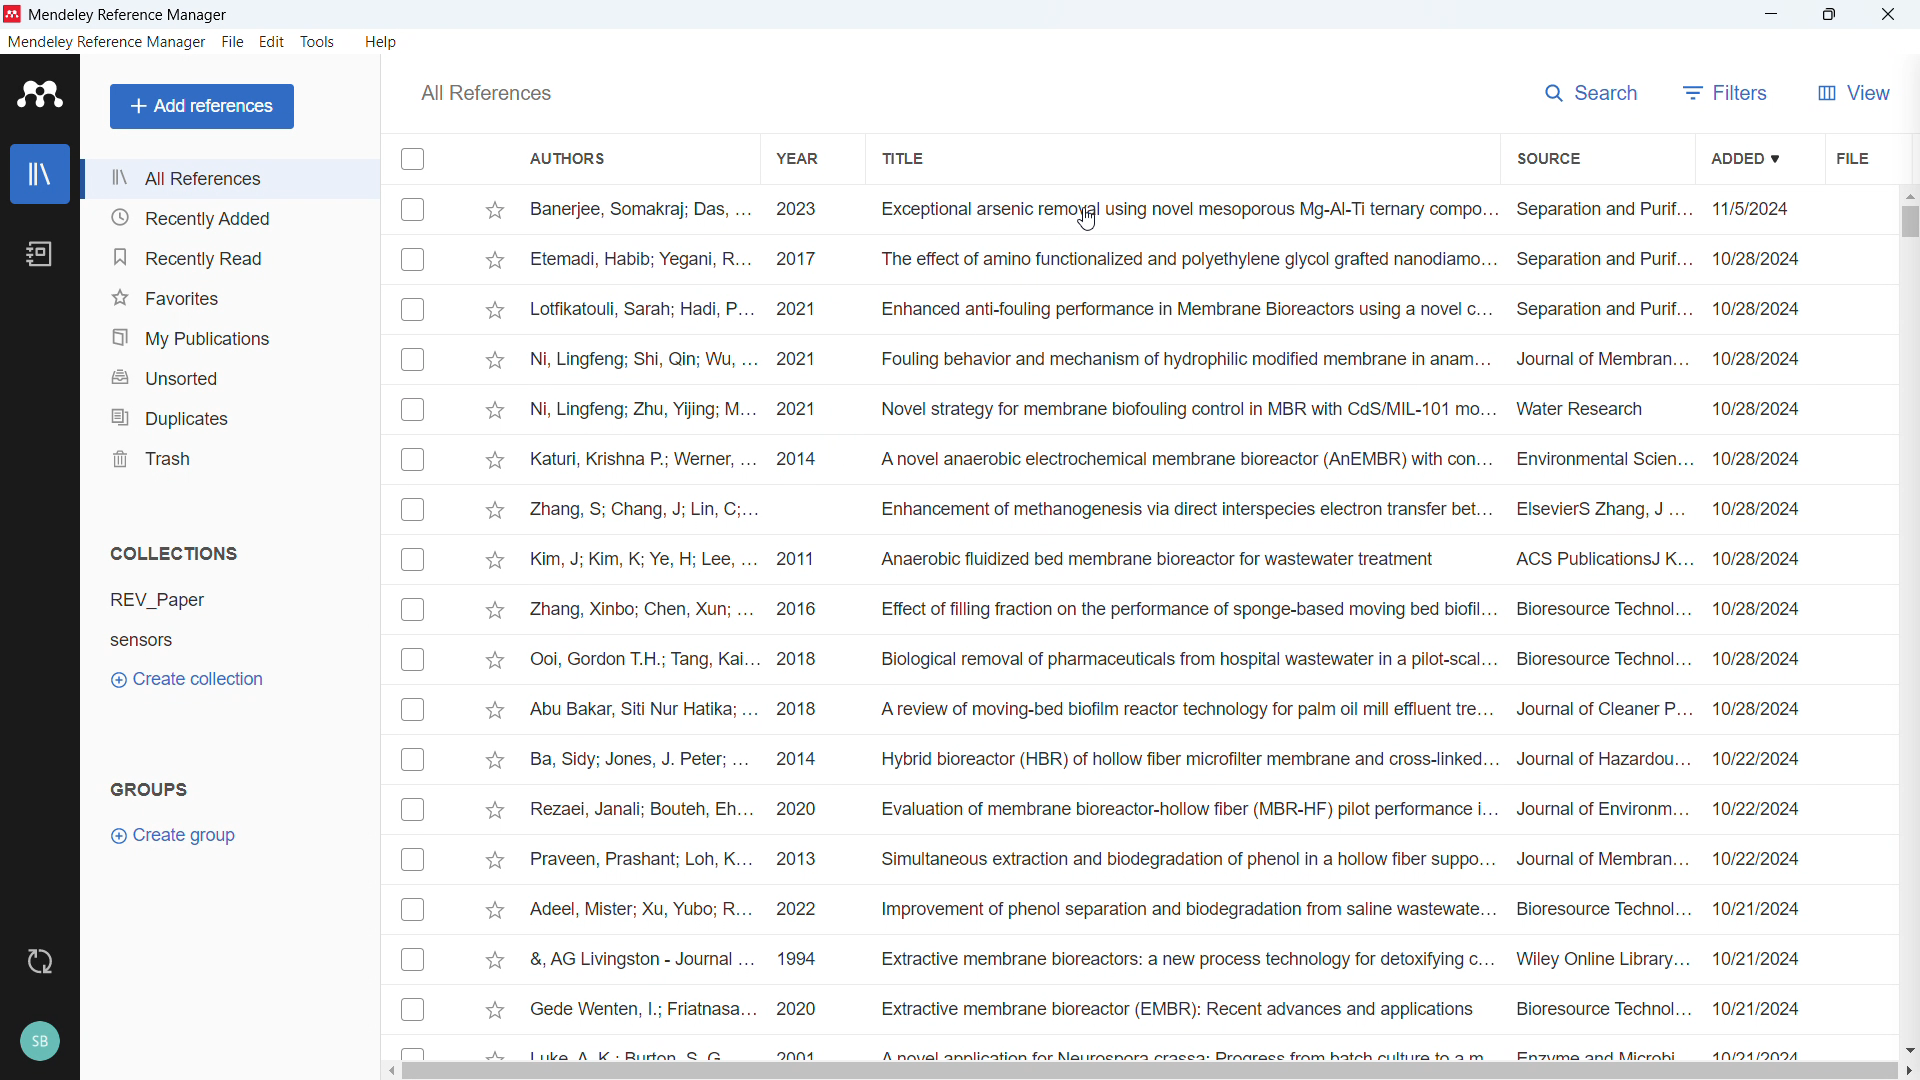 The image size is (1920, 1080). I want to click on click to select individual ern, so click(415, 710).